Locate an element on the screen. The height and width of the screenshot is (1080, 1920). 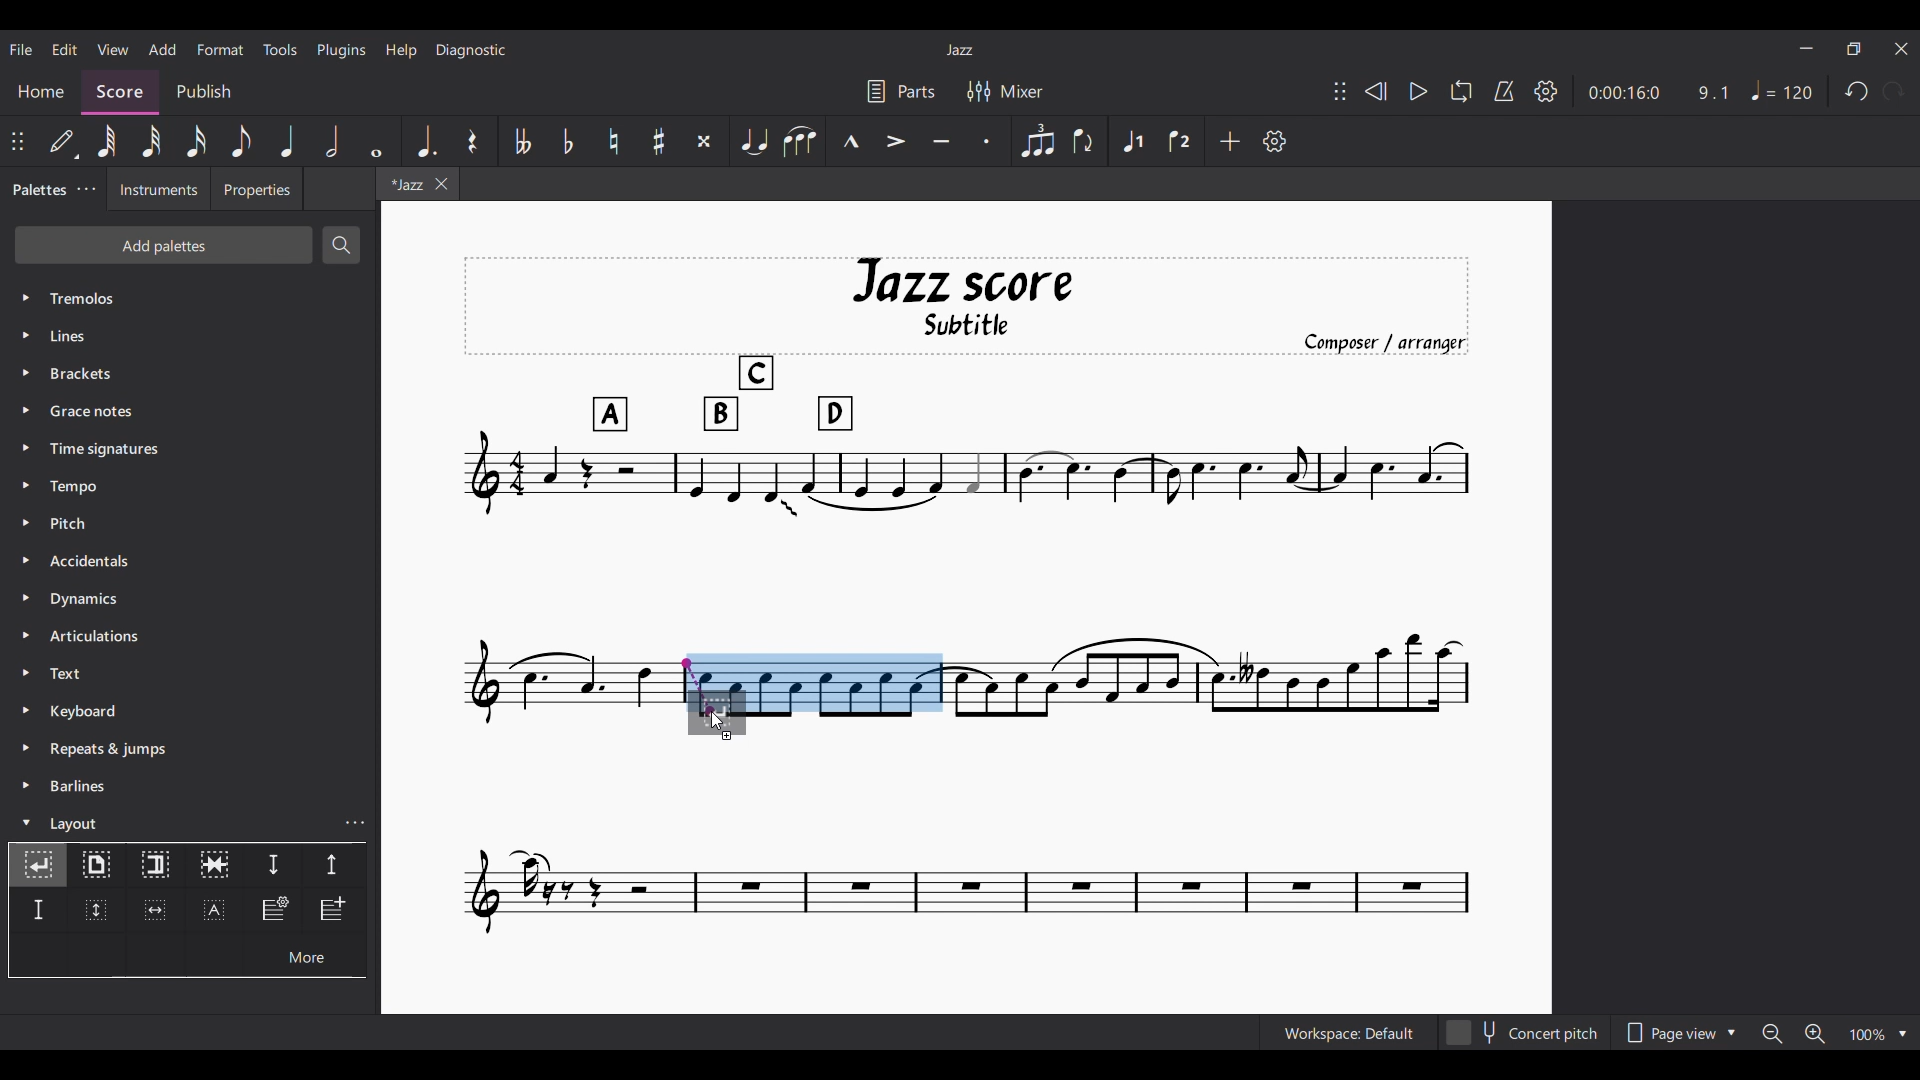
Brackets is located at coordinates (190, 373).